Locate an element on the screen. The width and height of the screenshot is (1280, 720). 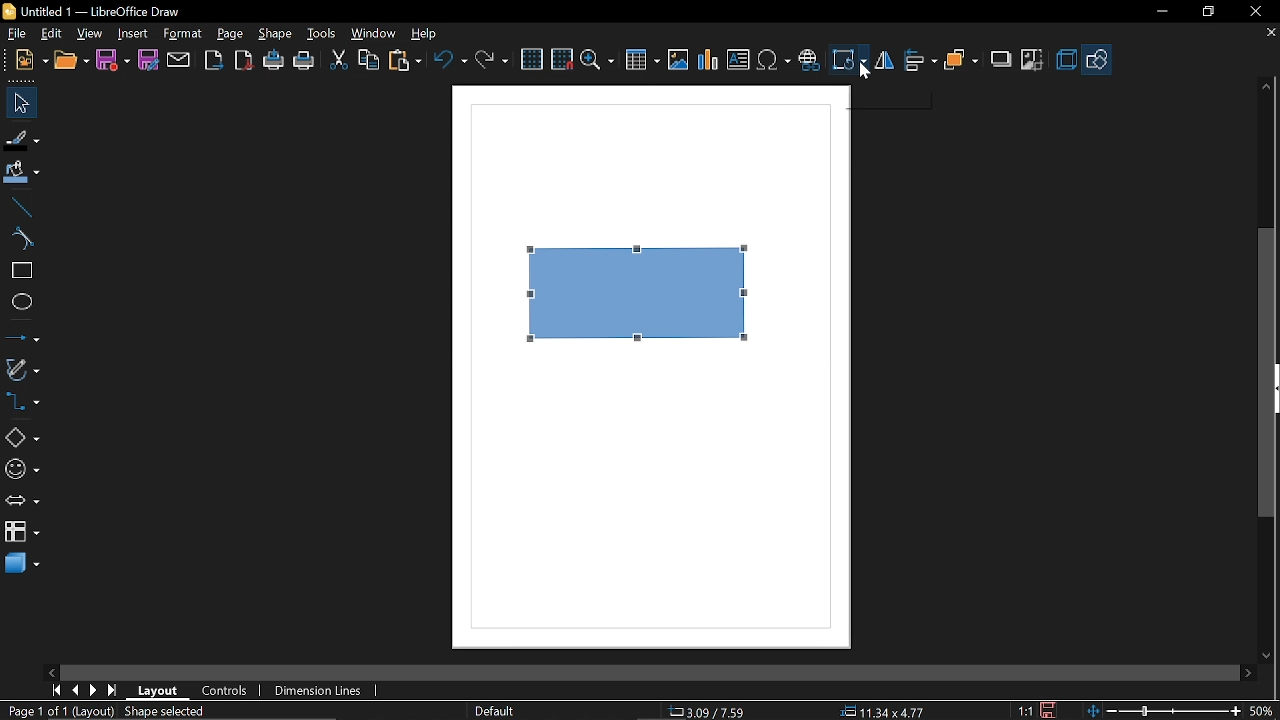
allign is located at coordinates (919, 60).